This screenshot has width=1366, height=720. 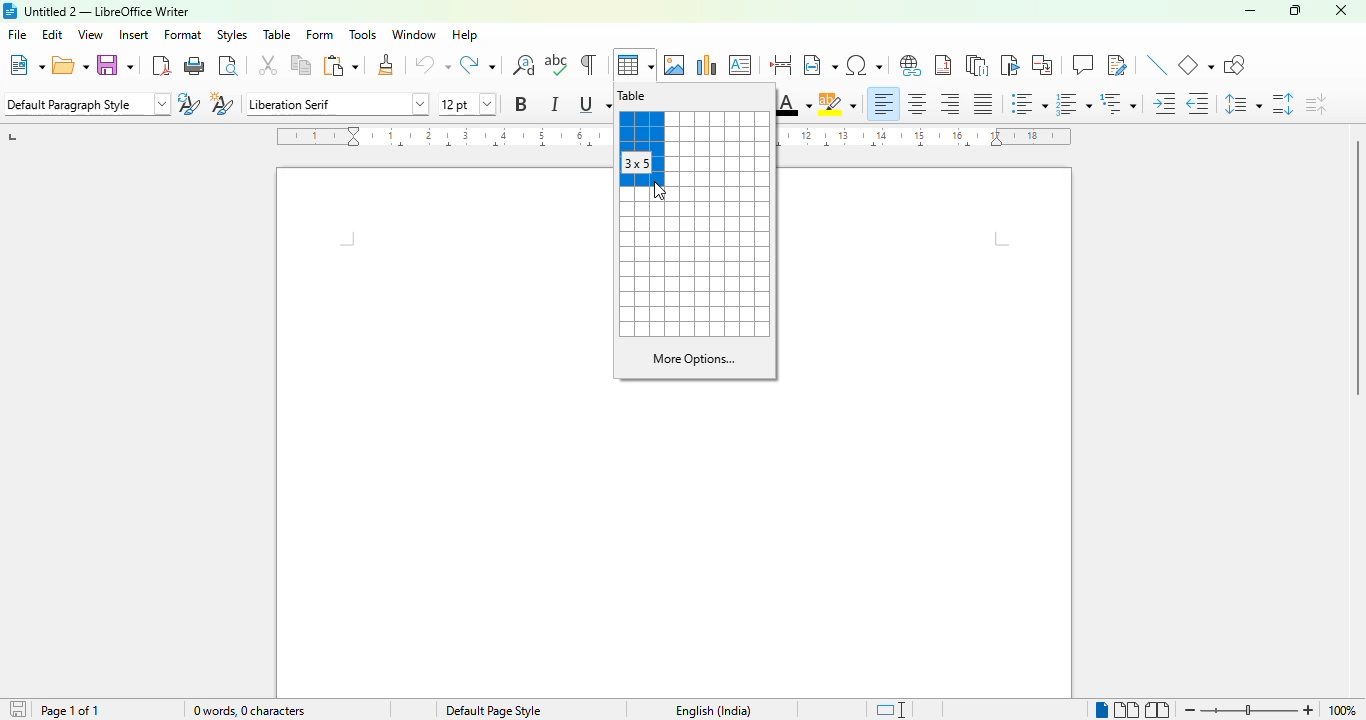 I want to click on standard selection, so click(x=890, y=710).